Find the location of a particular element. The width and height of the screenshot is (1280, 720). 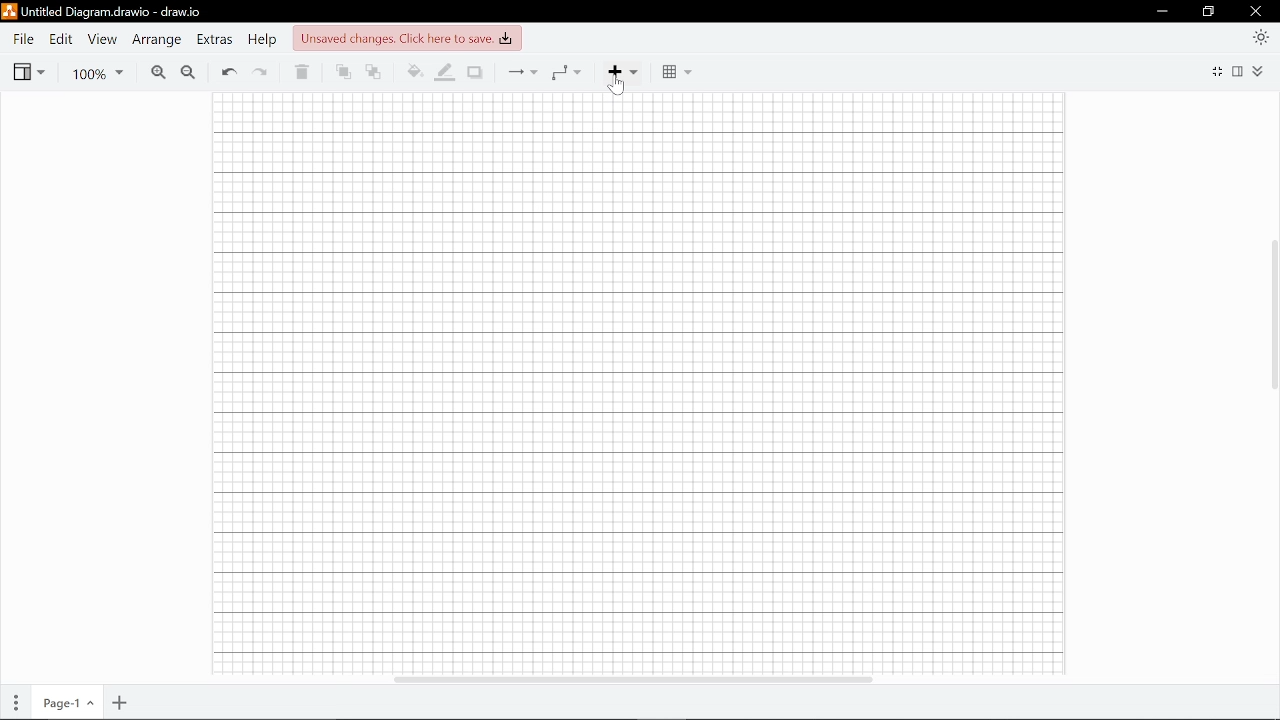

Zoom is located at coordinates (94, 72).